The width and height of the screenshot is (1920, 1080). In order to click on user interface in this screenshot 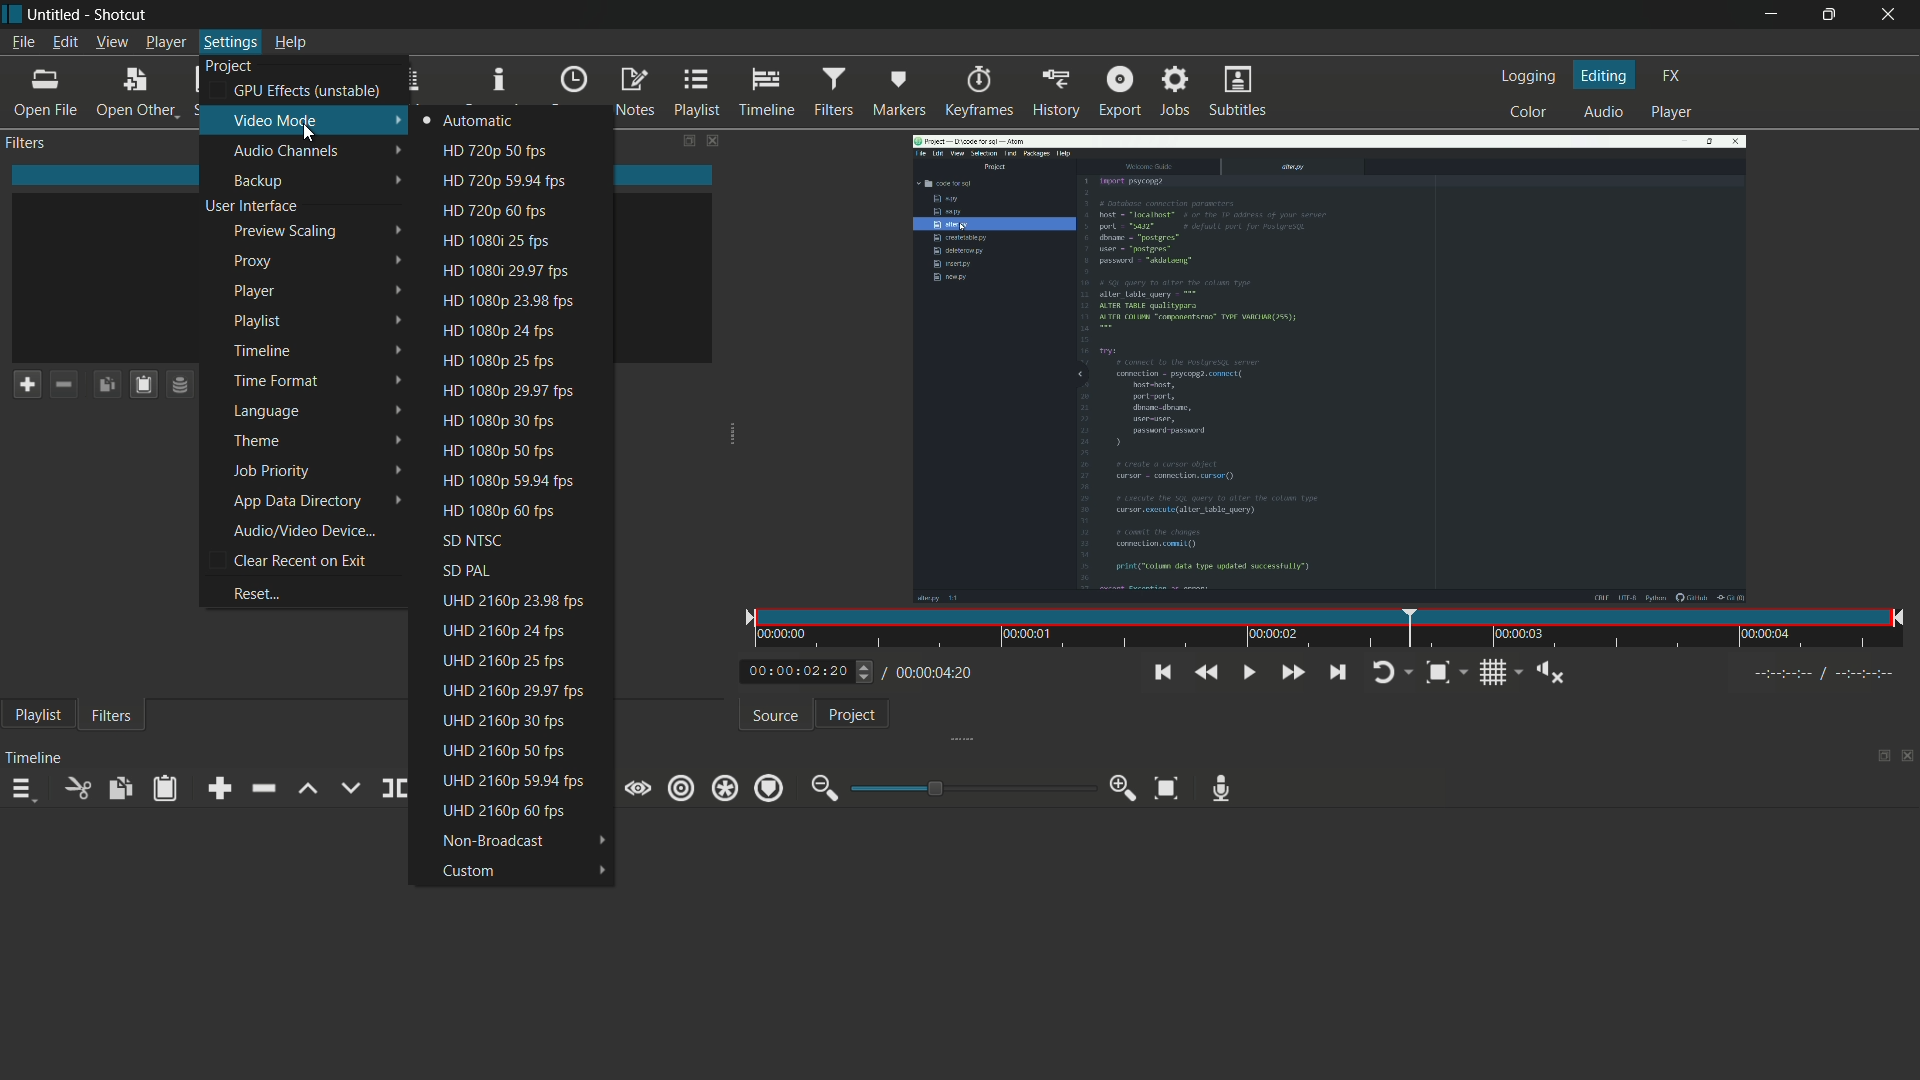, I will do `click(308, 207)`.